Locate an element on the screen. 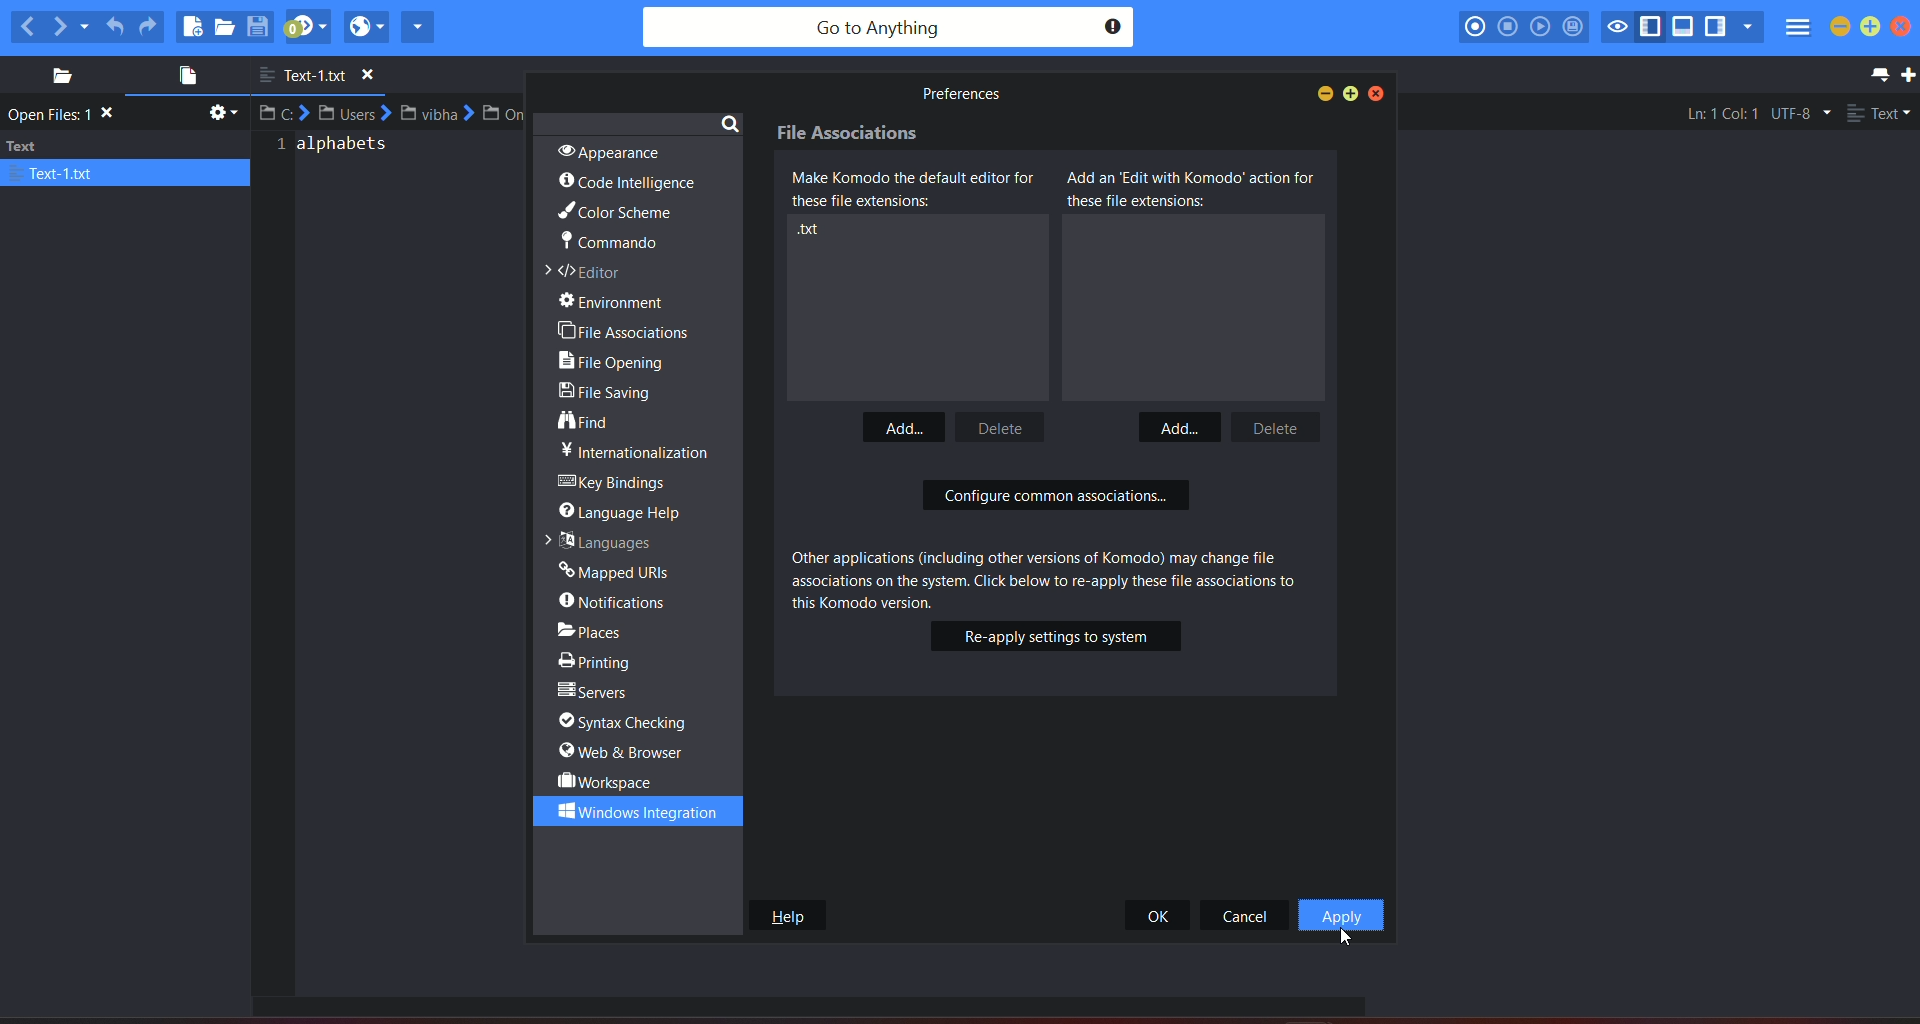  environment is located at coordinates (623, 302).